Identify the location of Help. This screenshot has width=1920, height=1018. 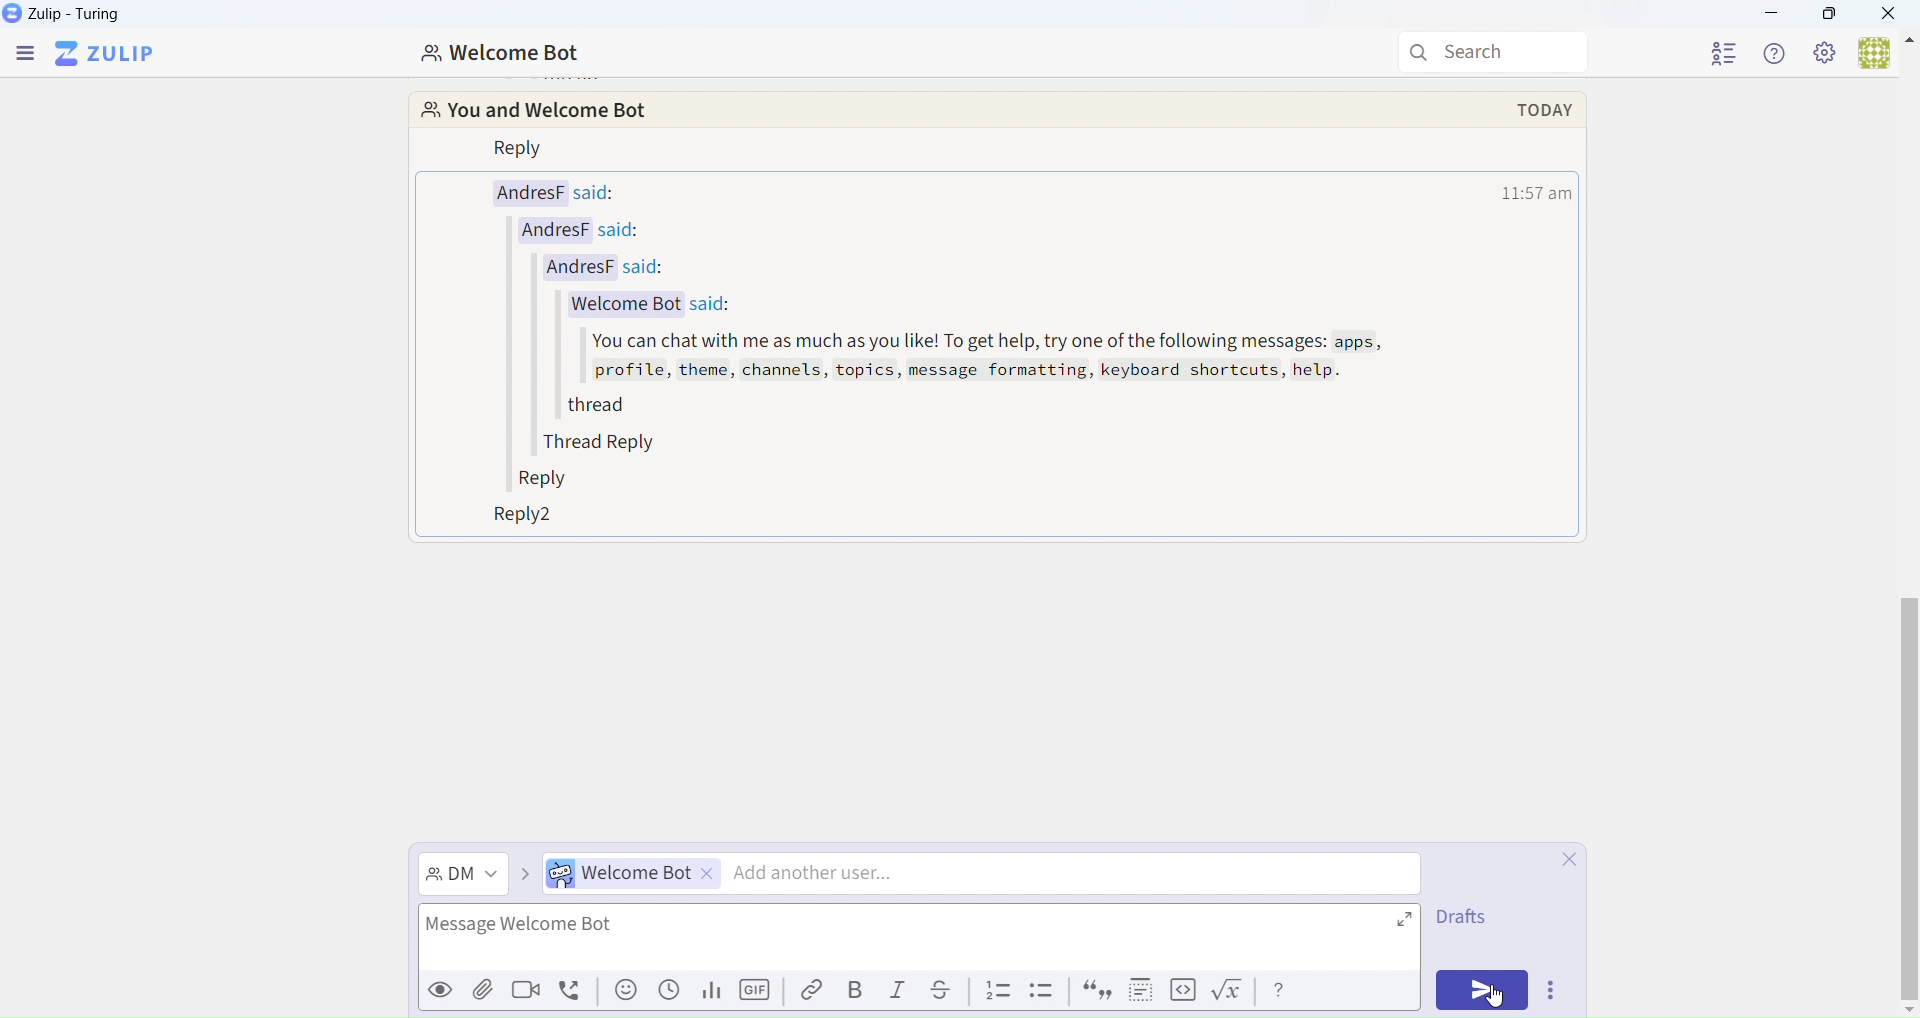
(1772, 54).